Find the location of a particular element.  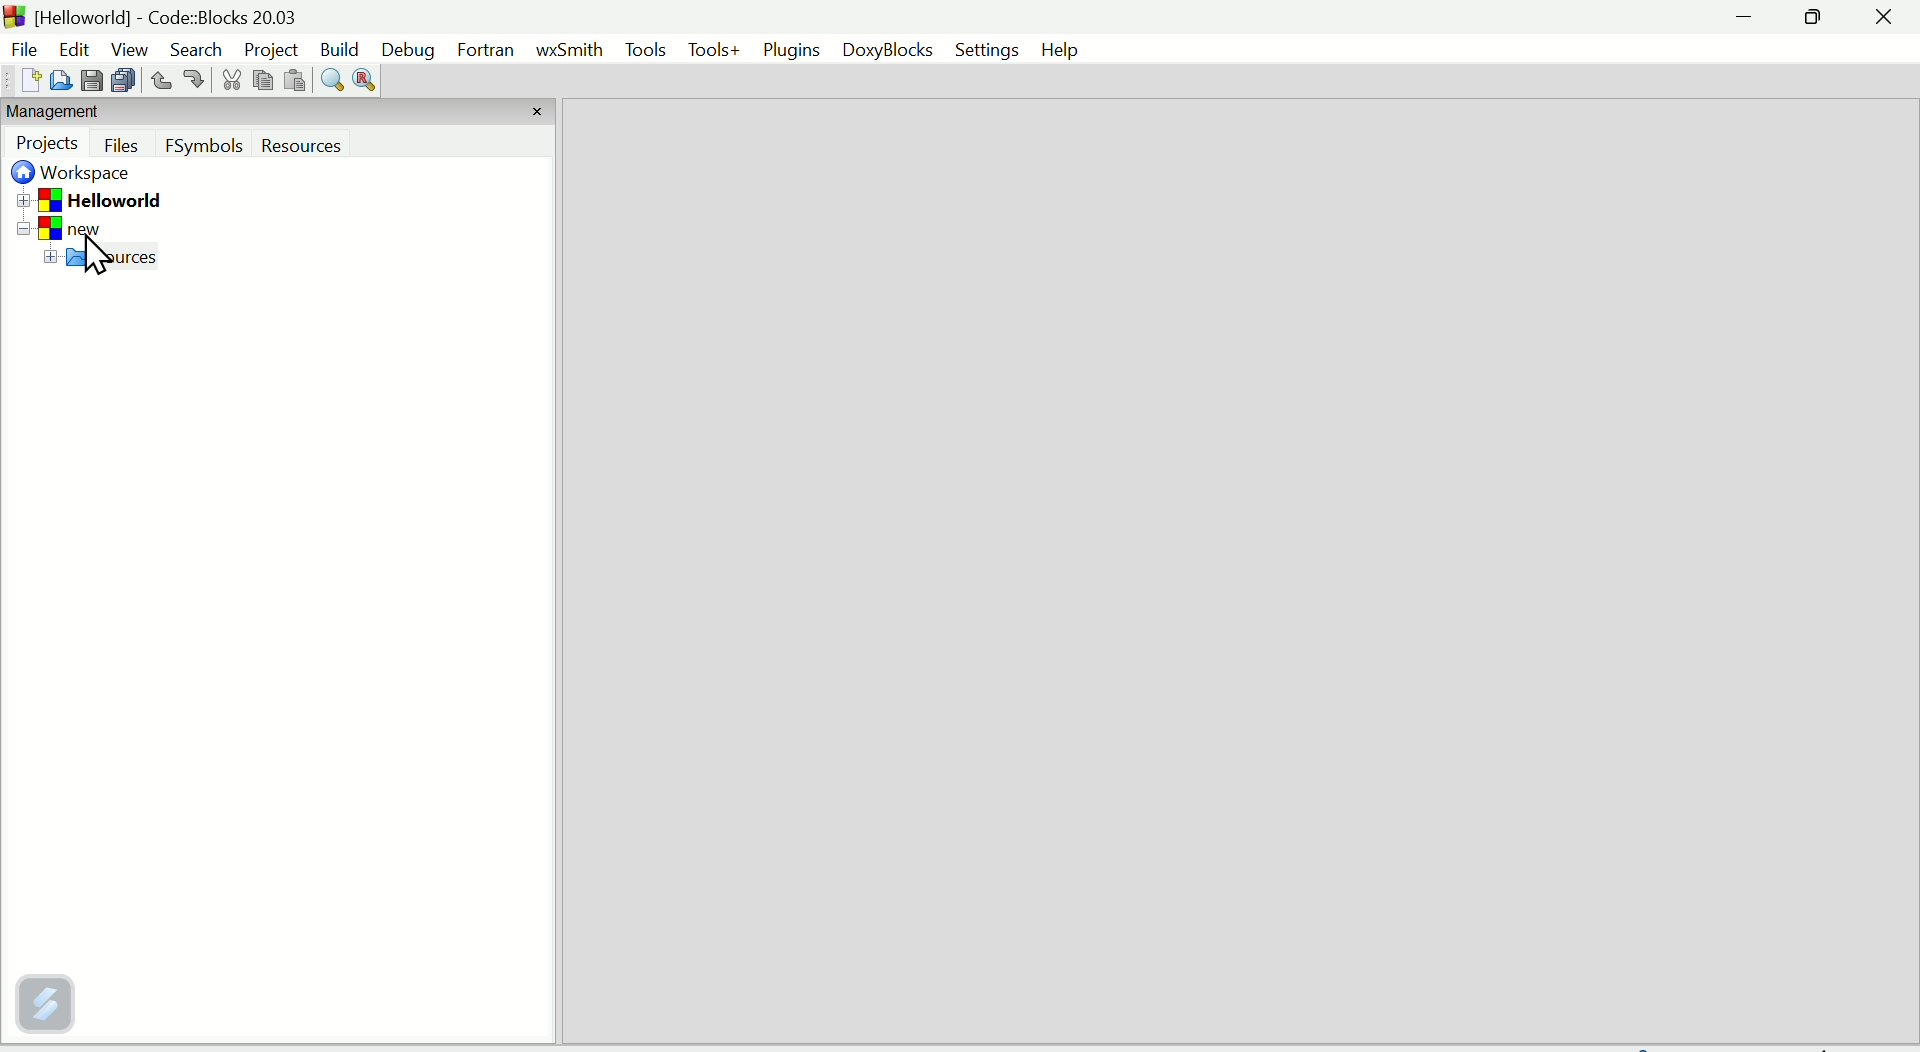

Paste is located at coordinates (293, 82).